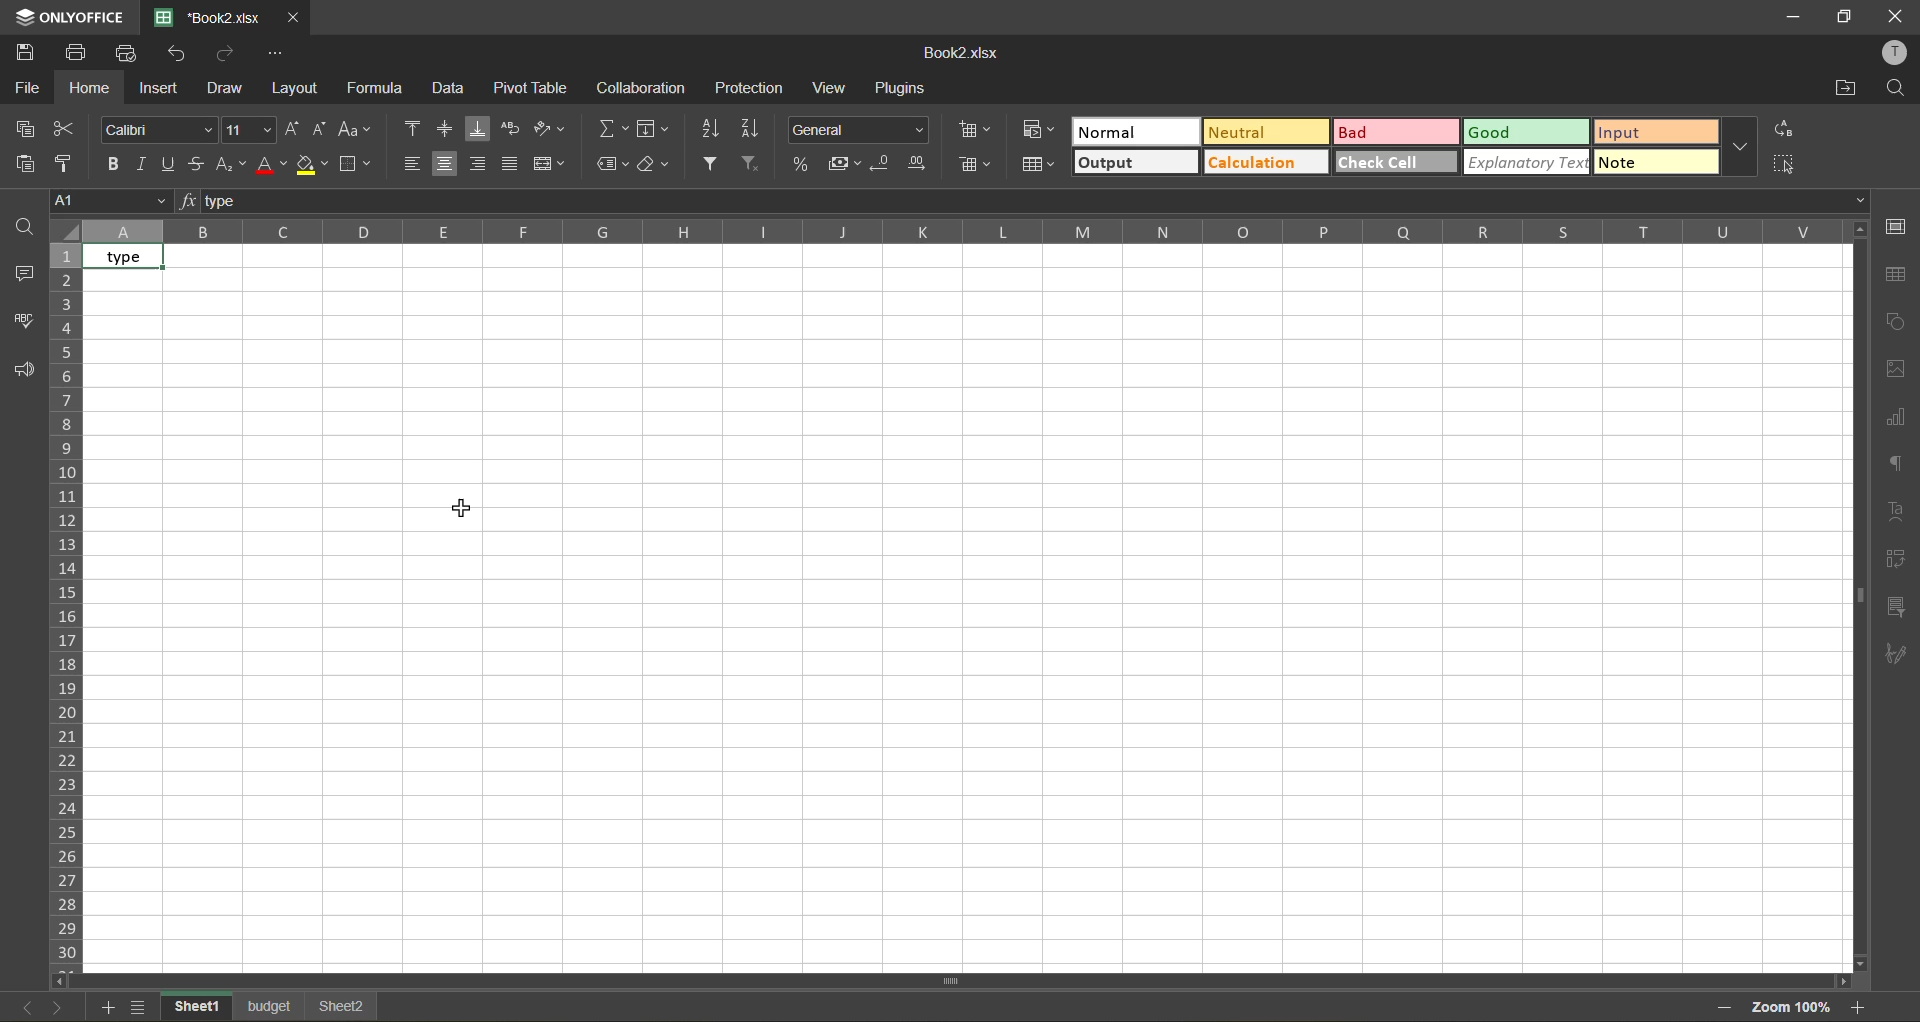 The image size is (1920, 1022). What do you see at coordinates (25, 51) in the screenshot?
I see `save` at bounding box center [25, 51].